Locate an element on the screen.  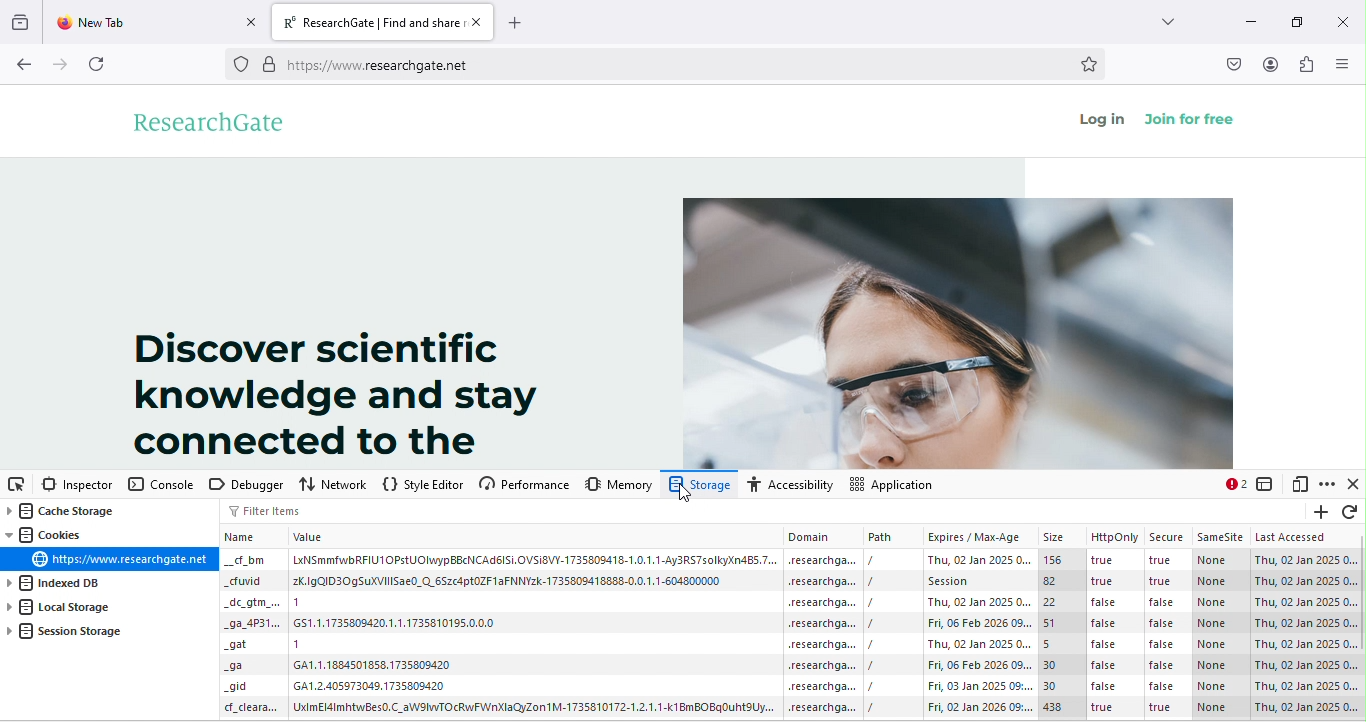
Discover scientific knowledge and stay connected to the is located at coordinates (322, 389).